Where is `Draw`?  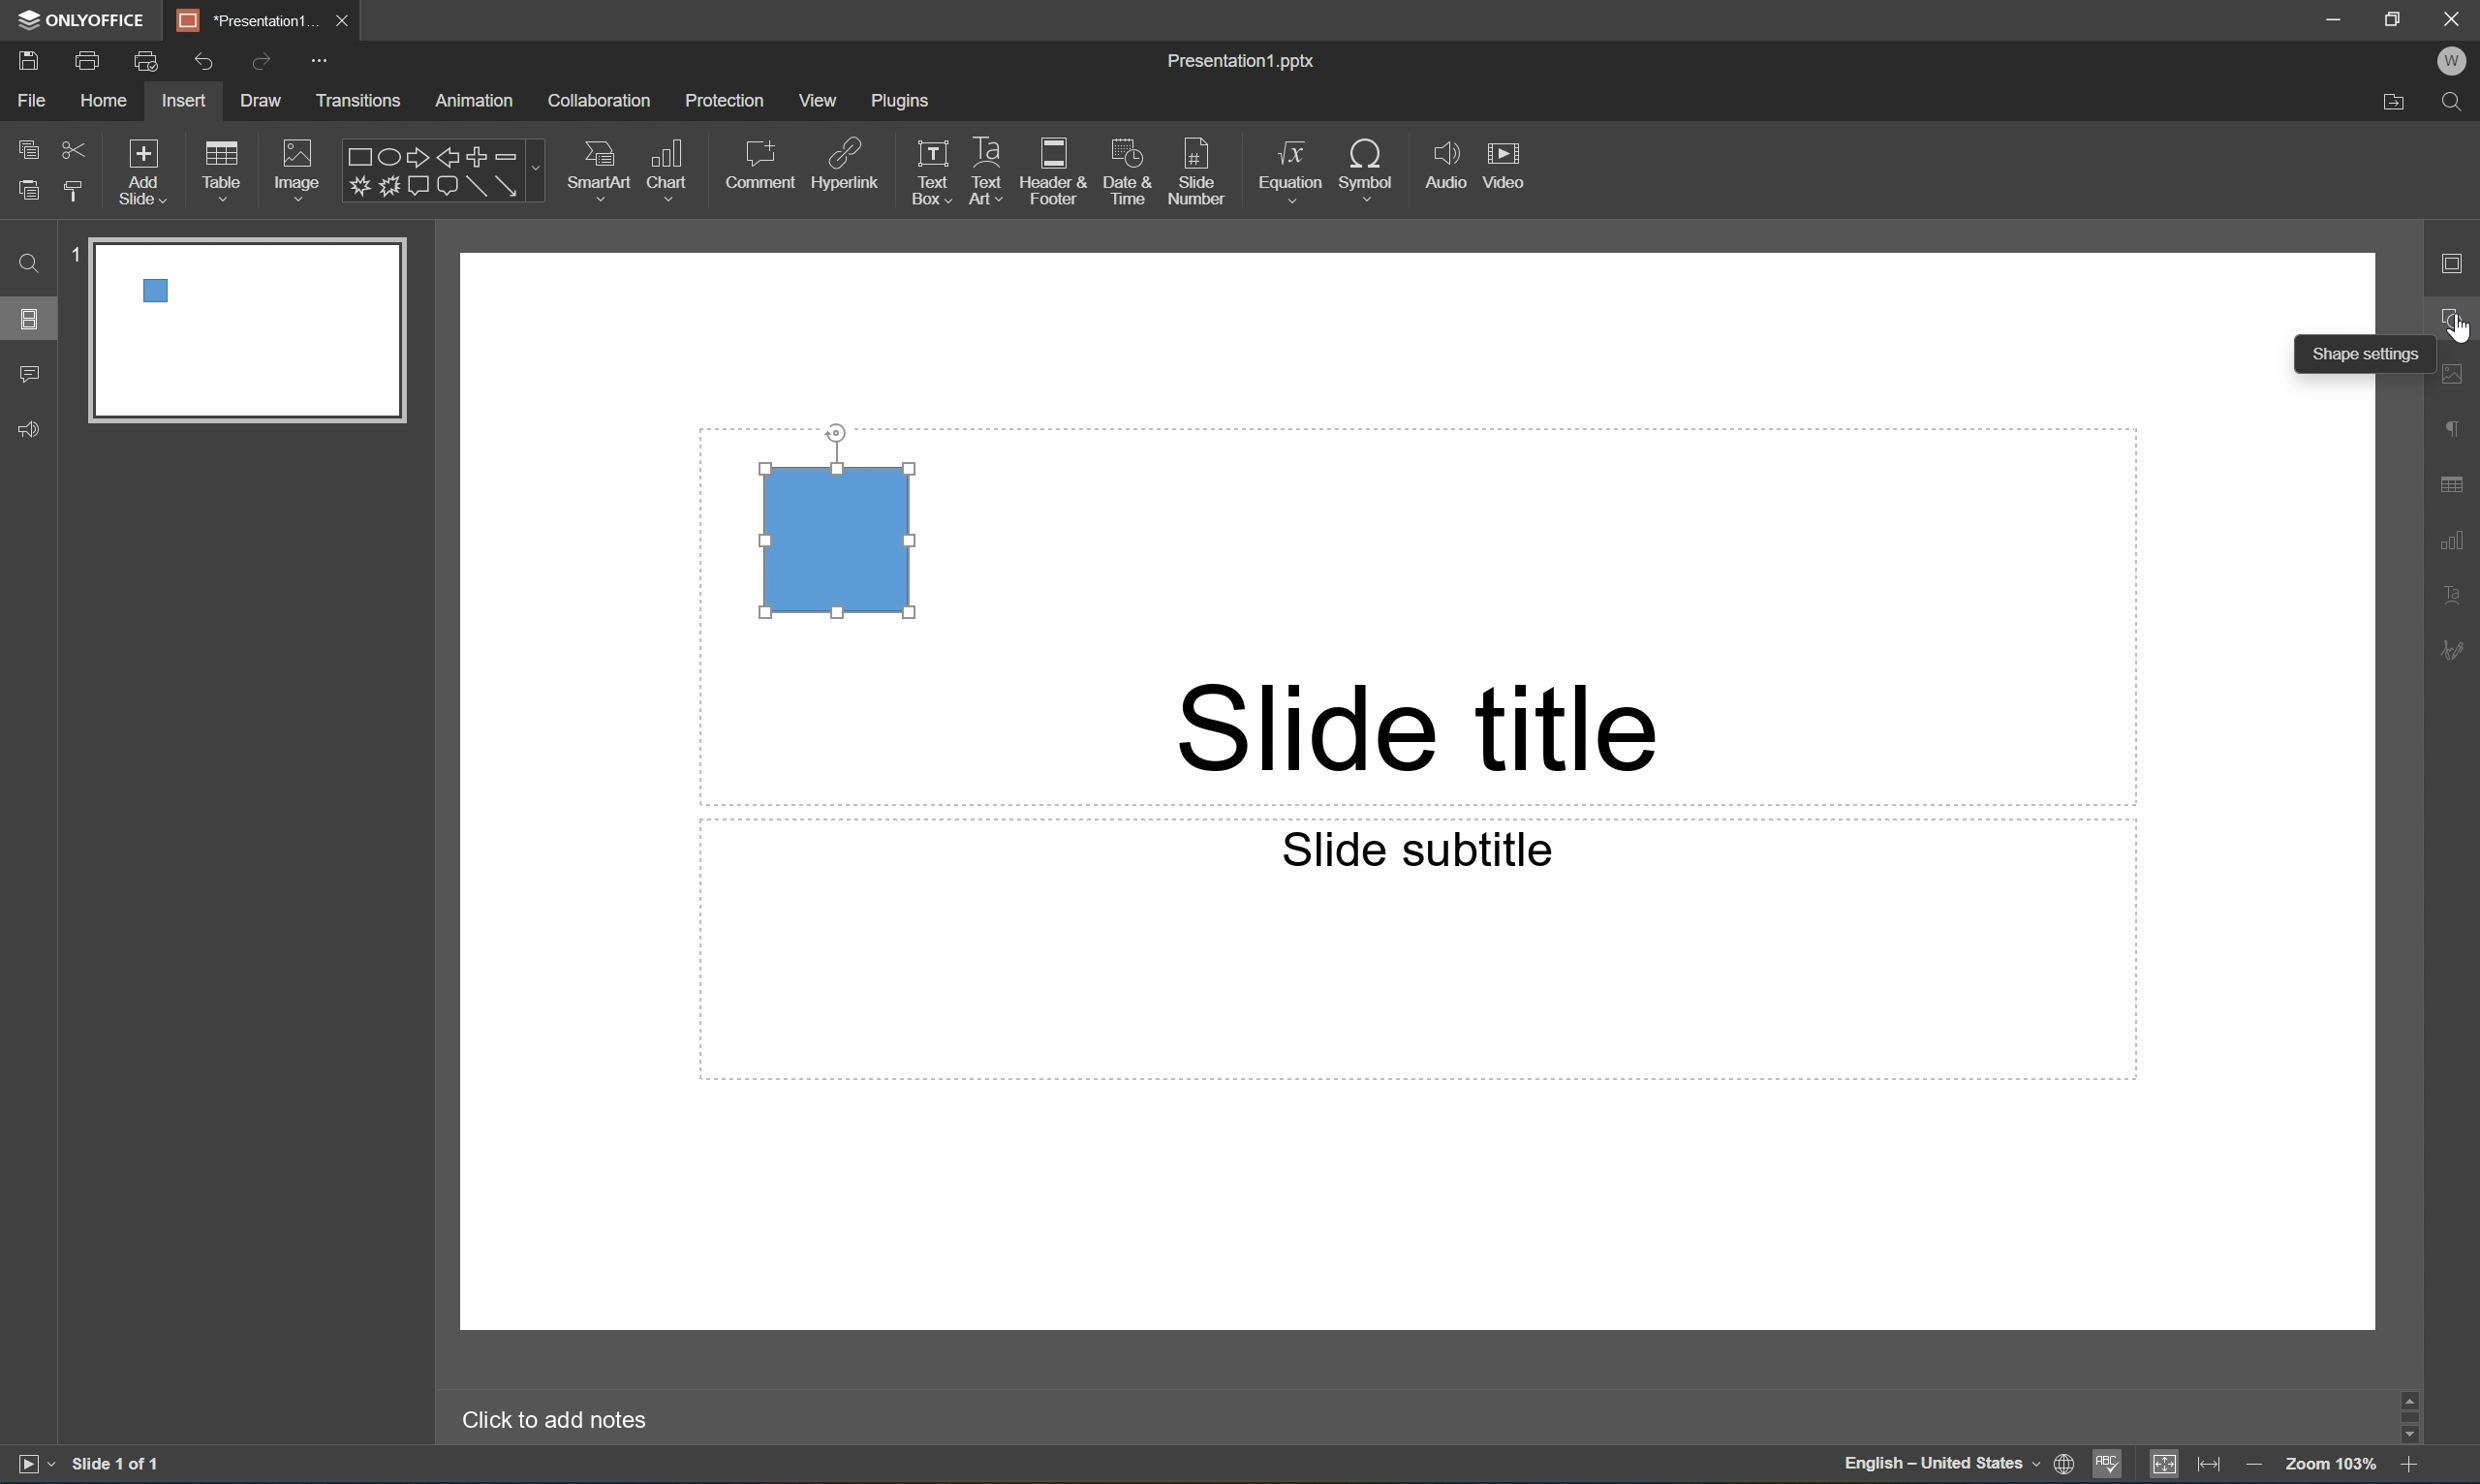 Draw is located at coordinates (264, 100).